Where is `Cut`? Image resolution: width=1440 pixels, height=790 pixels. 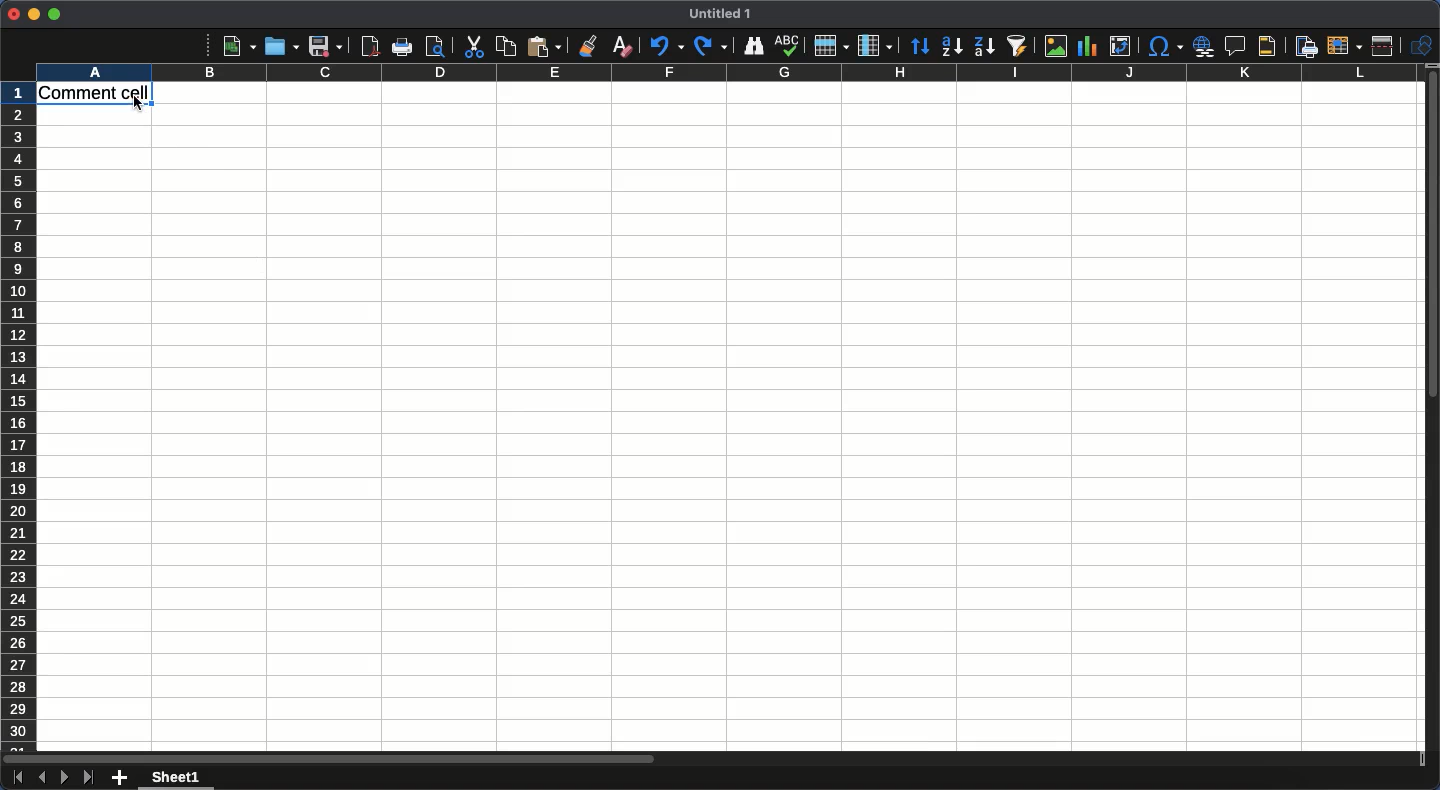 Cut is located at coordinates (476, 44).